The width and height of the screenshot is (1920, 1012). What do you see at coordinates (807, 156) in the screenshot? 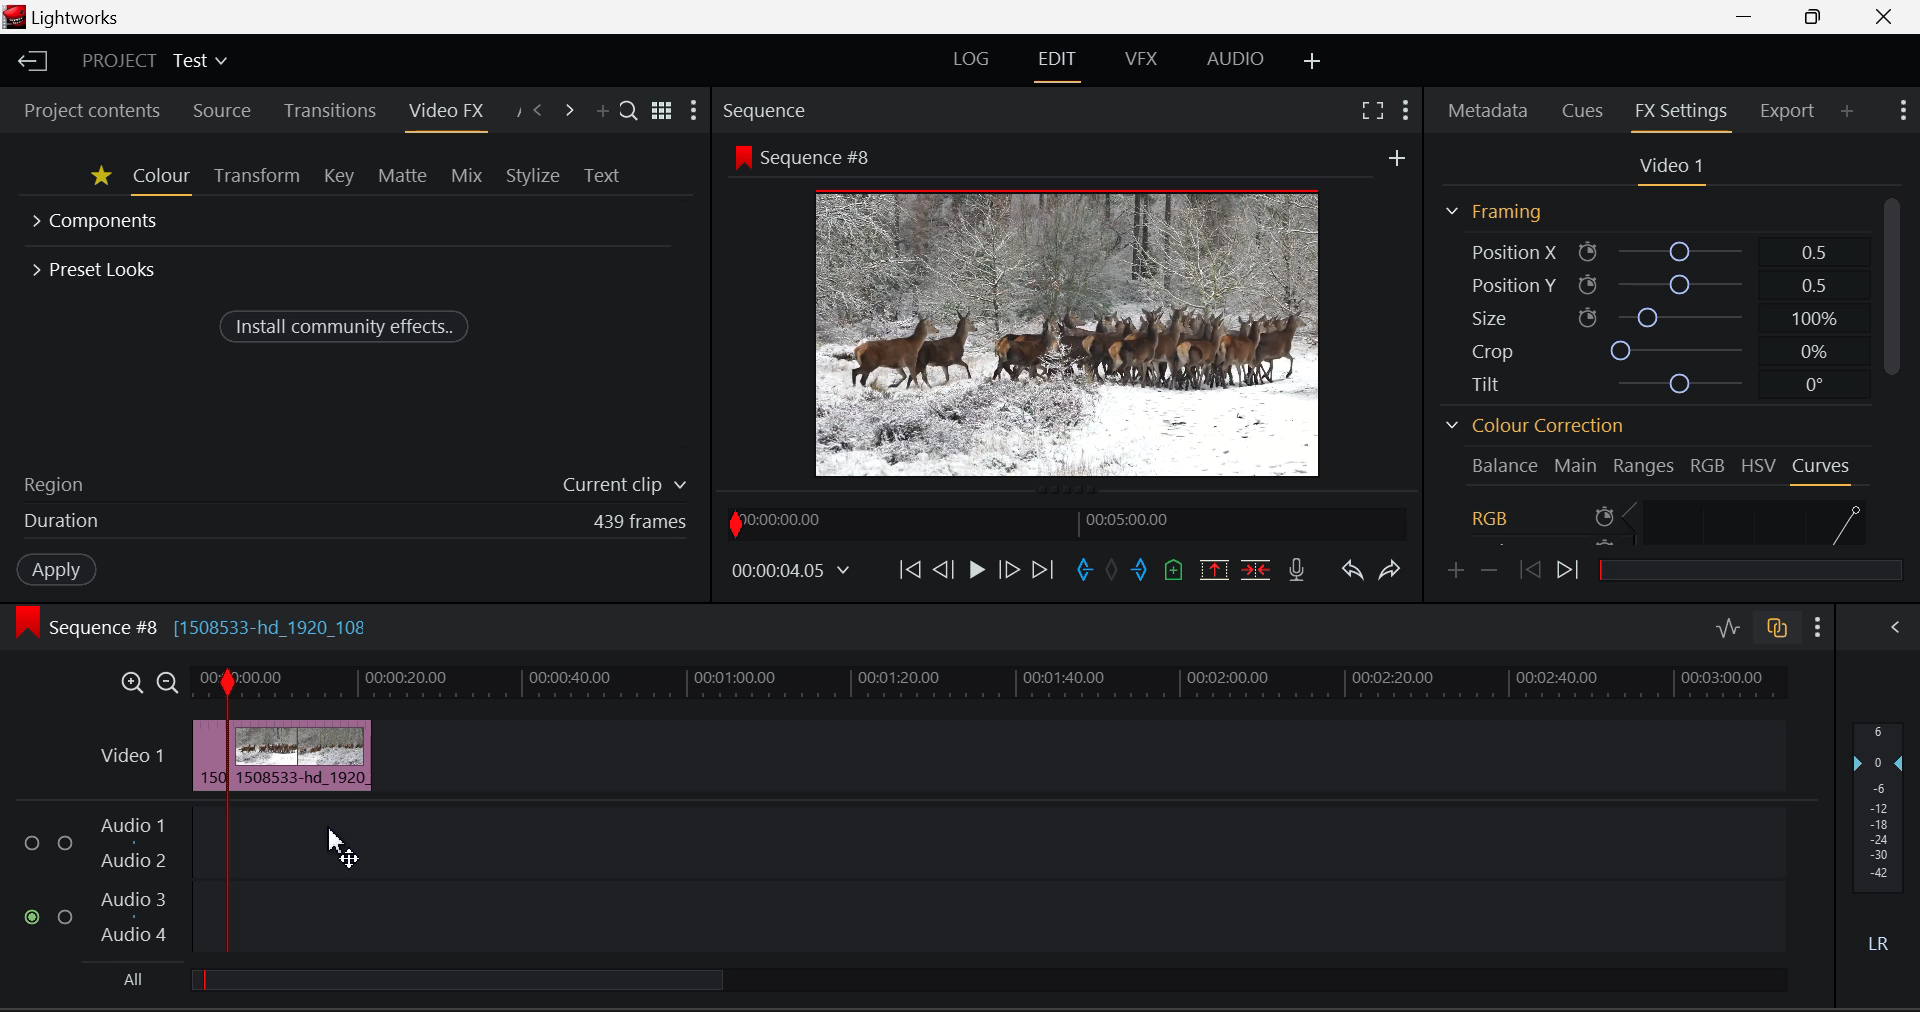
I see `Sequence #8` at bounding box center [807, 156].